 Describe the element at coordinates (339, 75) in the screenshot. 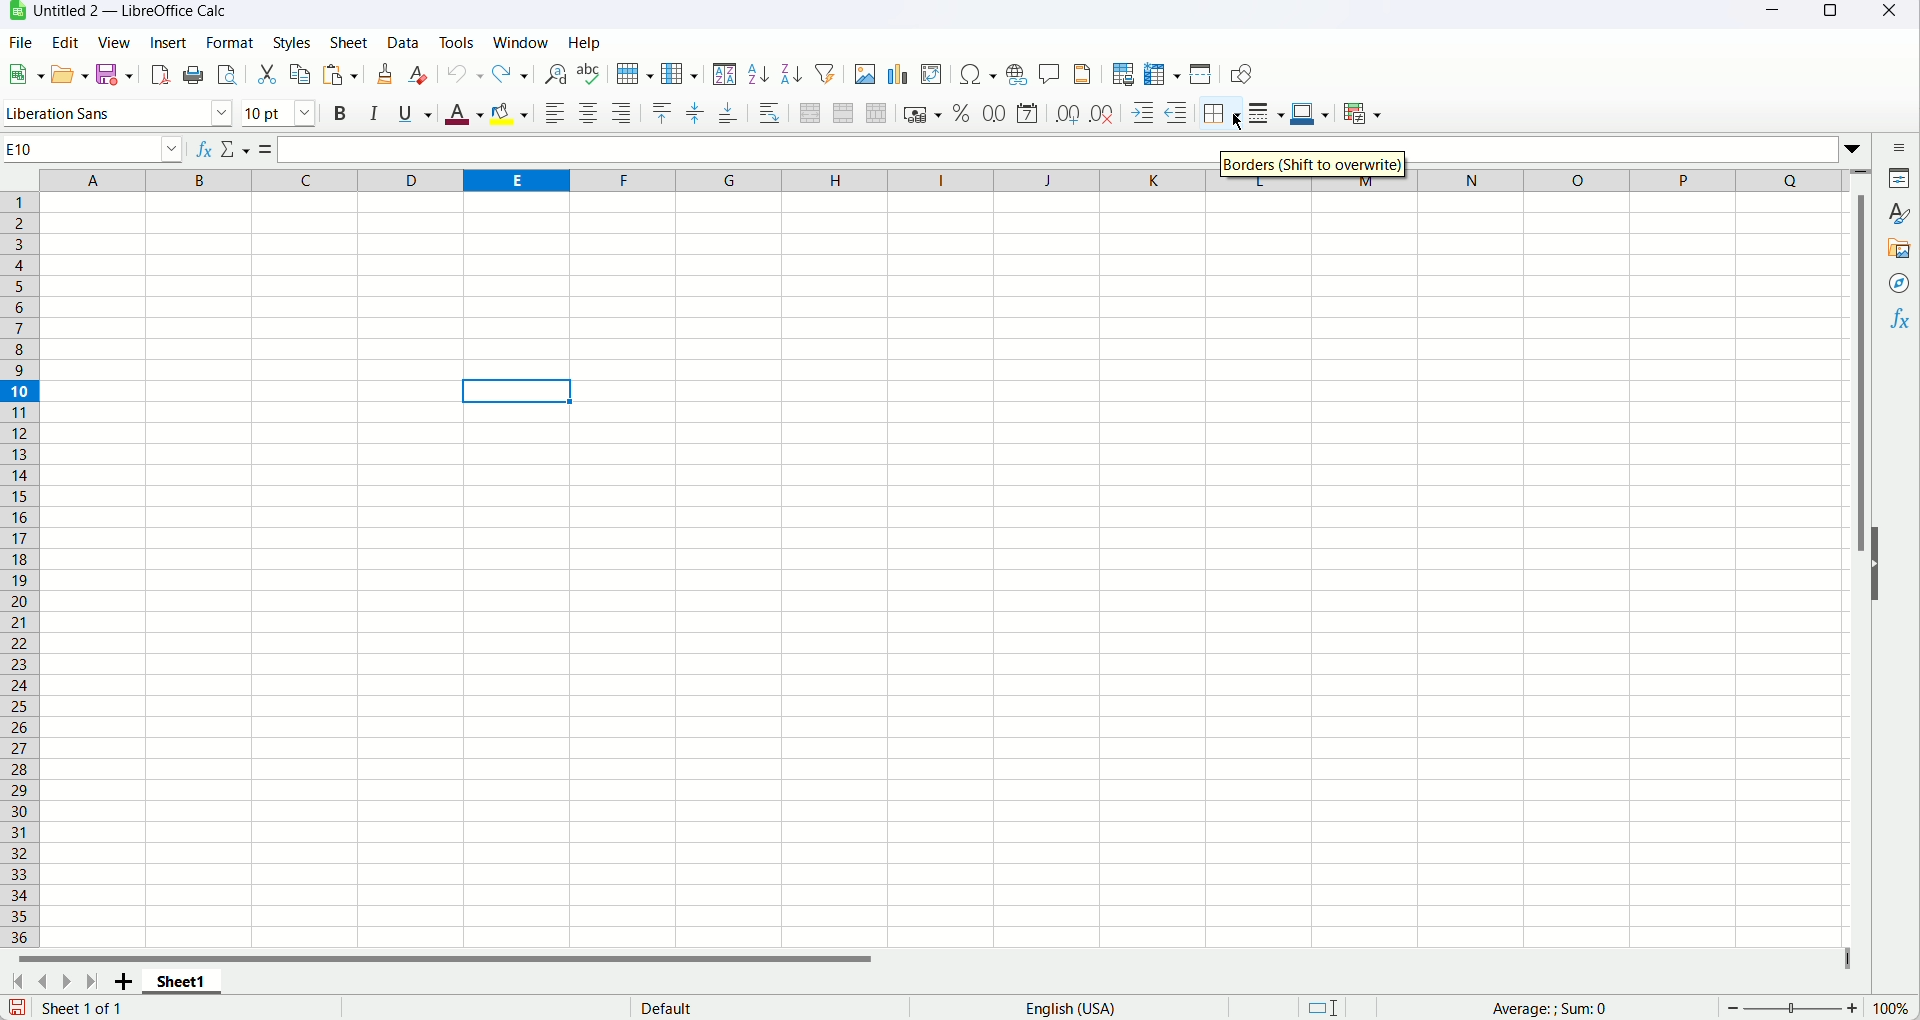

I see `Paste` at that location.